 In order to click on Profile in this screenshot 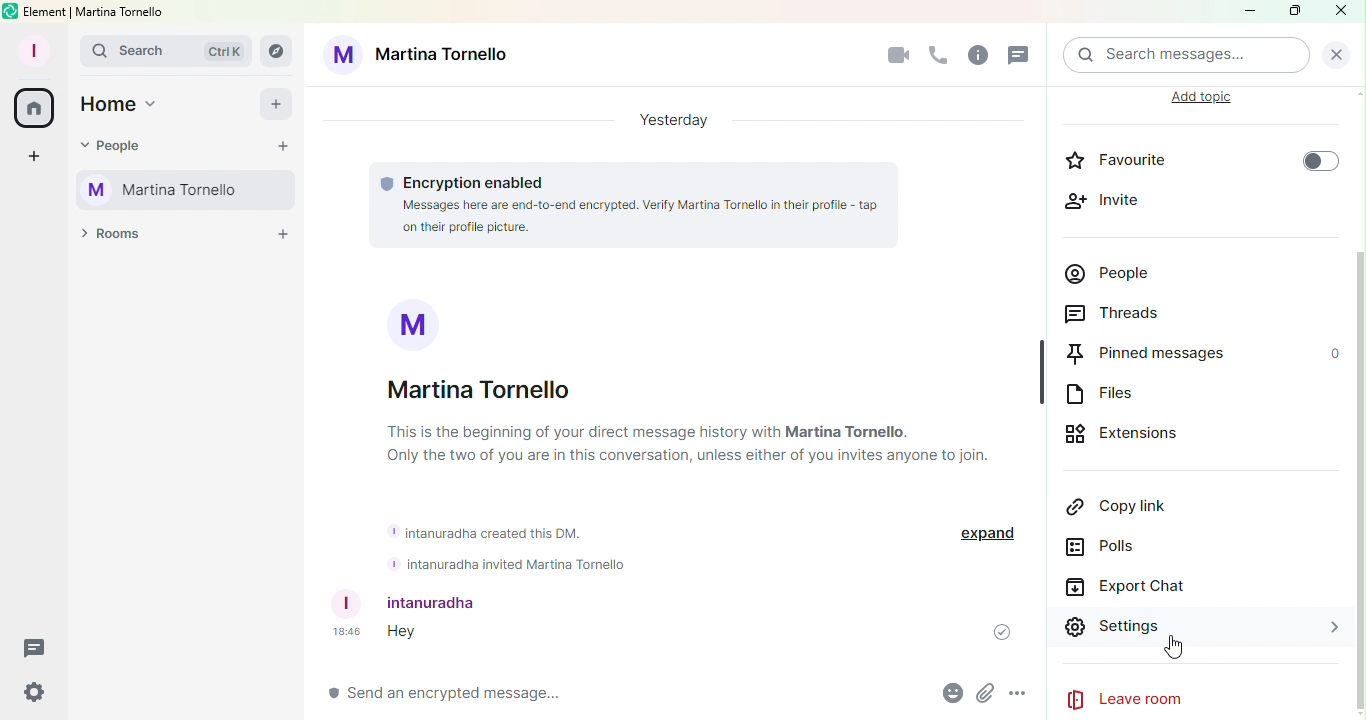, I will do `click(31, 48)`.